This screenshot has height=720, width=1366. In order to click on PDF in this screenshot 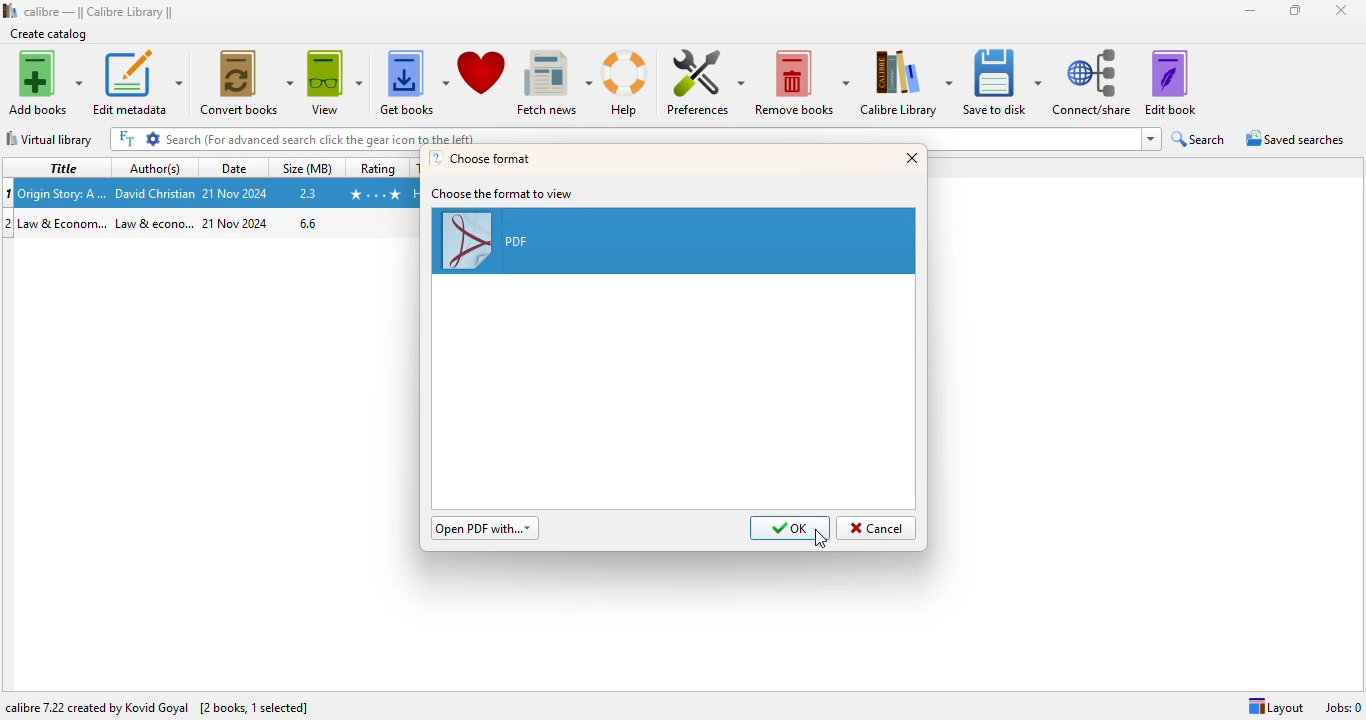, I will do `click(673, 240)`.